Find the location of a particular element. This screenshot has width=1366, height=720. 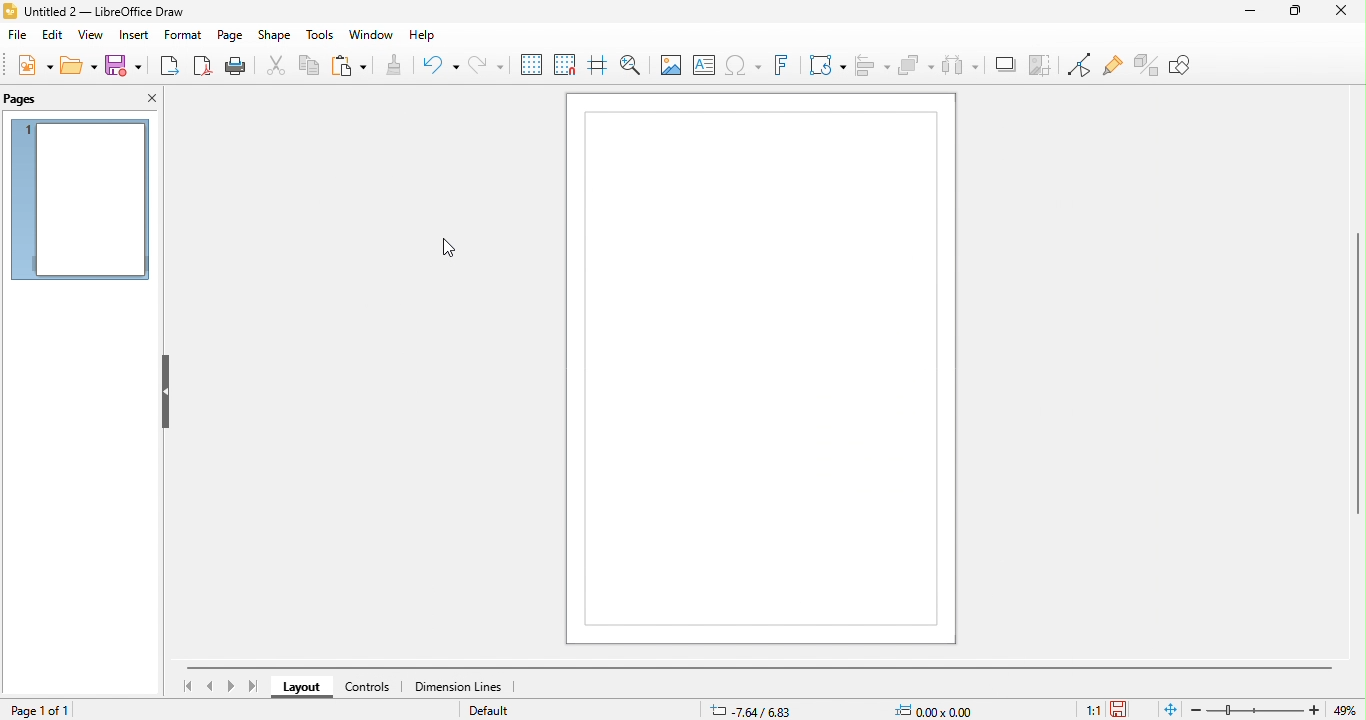

close pane is located at coordinates (147, 97).